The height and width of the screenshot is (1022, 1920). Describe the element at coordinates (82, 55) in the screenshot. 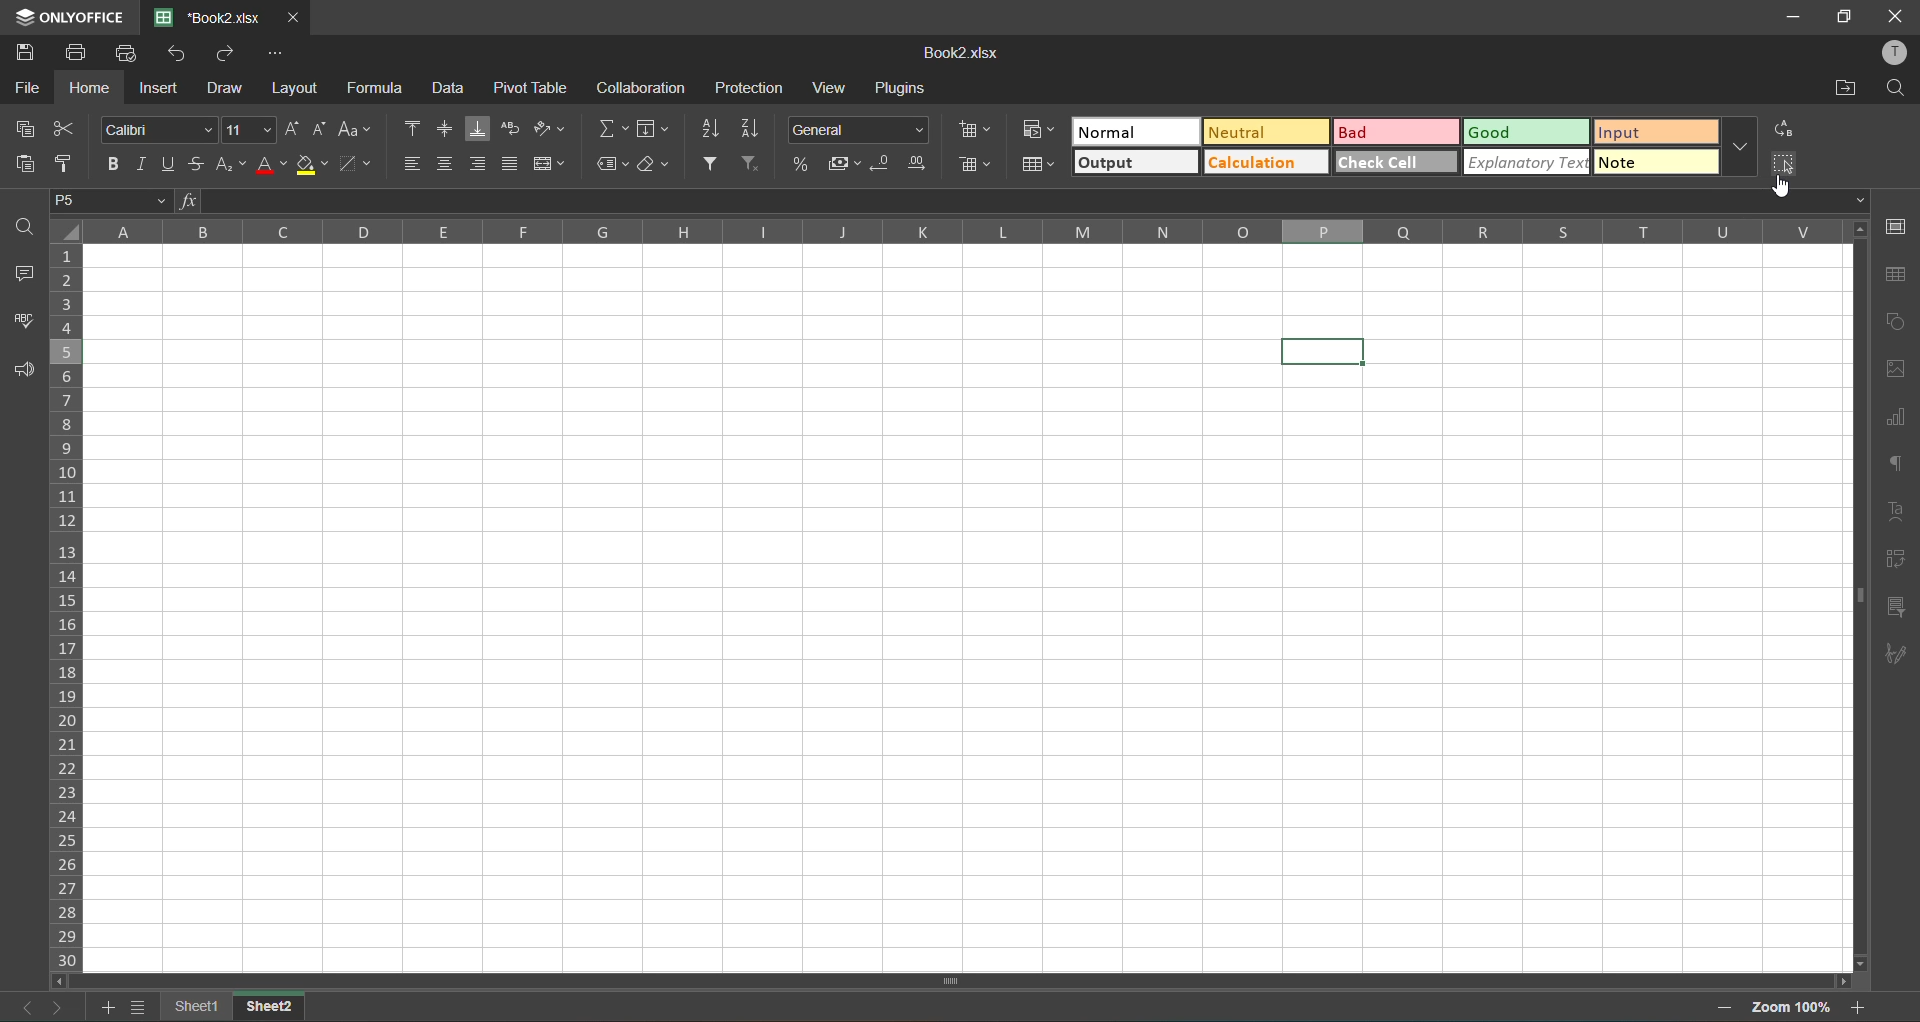

I see `print` at that location.